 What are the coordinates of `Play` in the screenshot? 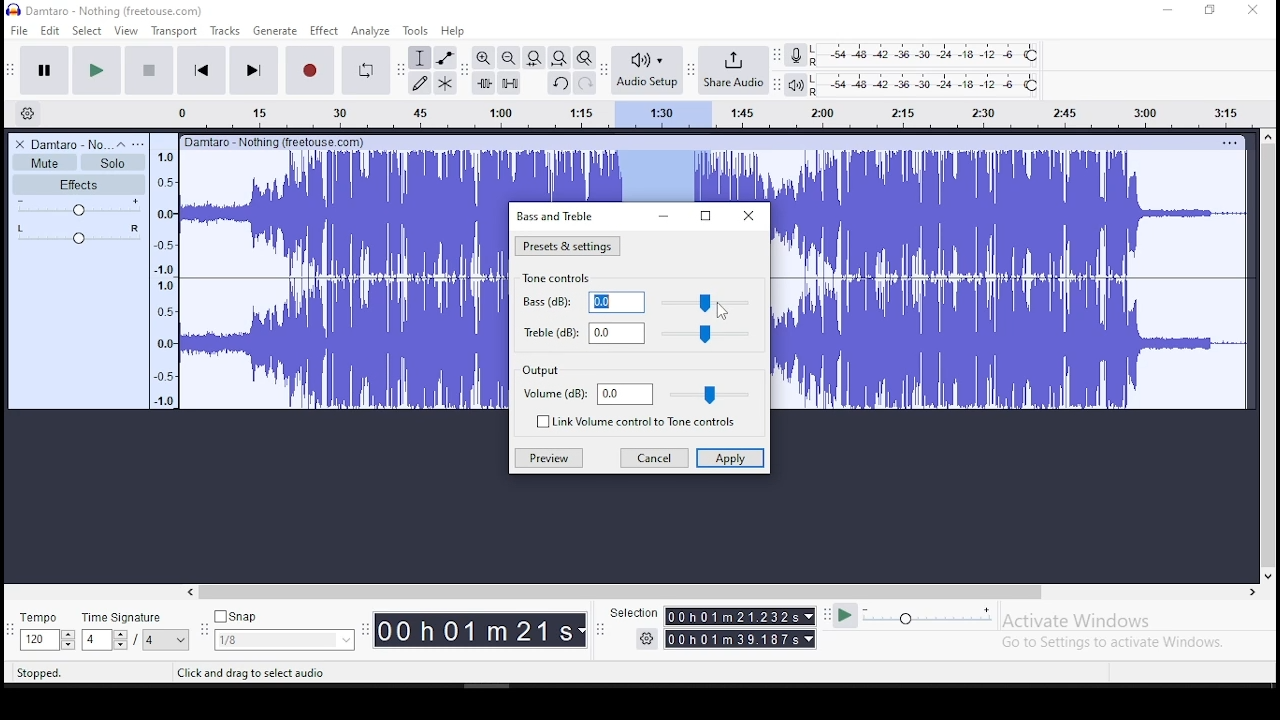 It's located at (845, 616).